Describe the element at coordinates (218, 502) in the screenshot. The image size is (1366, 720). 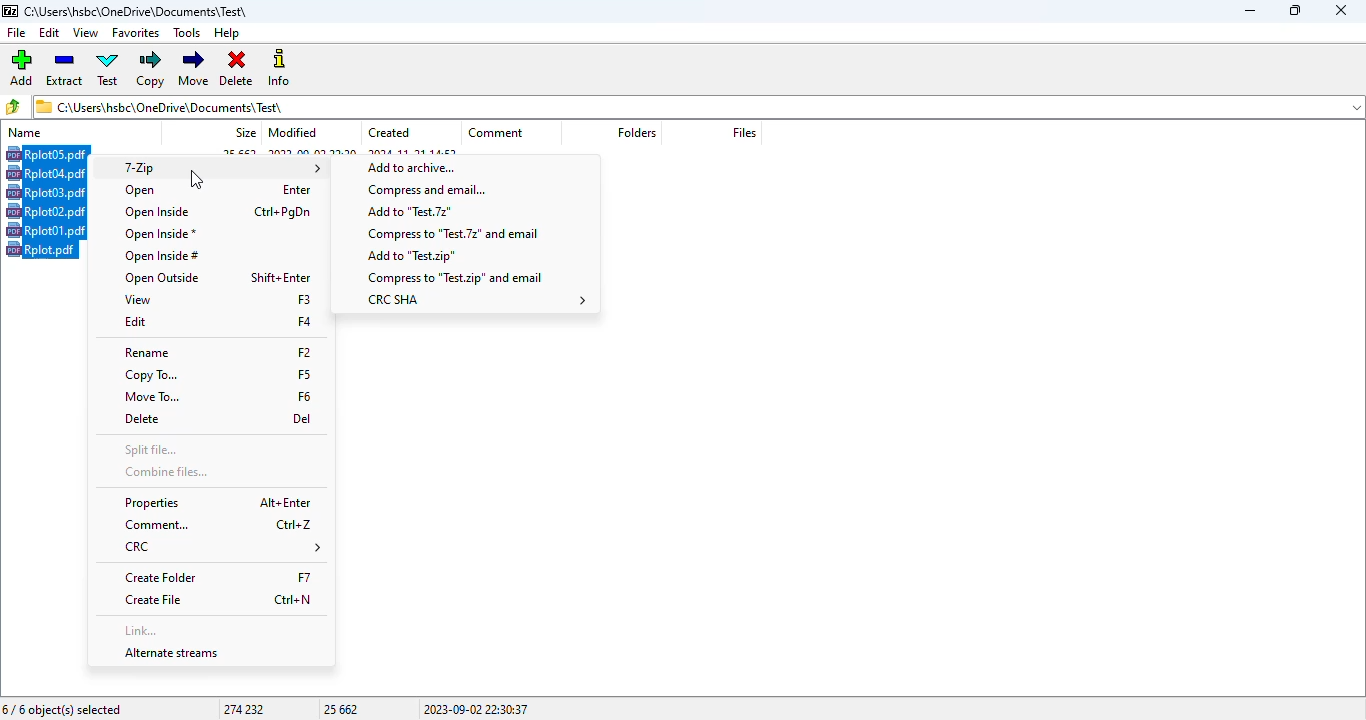
I see `properties` at that location.